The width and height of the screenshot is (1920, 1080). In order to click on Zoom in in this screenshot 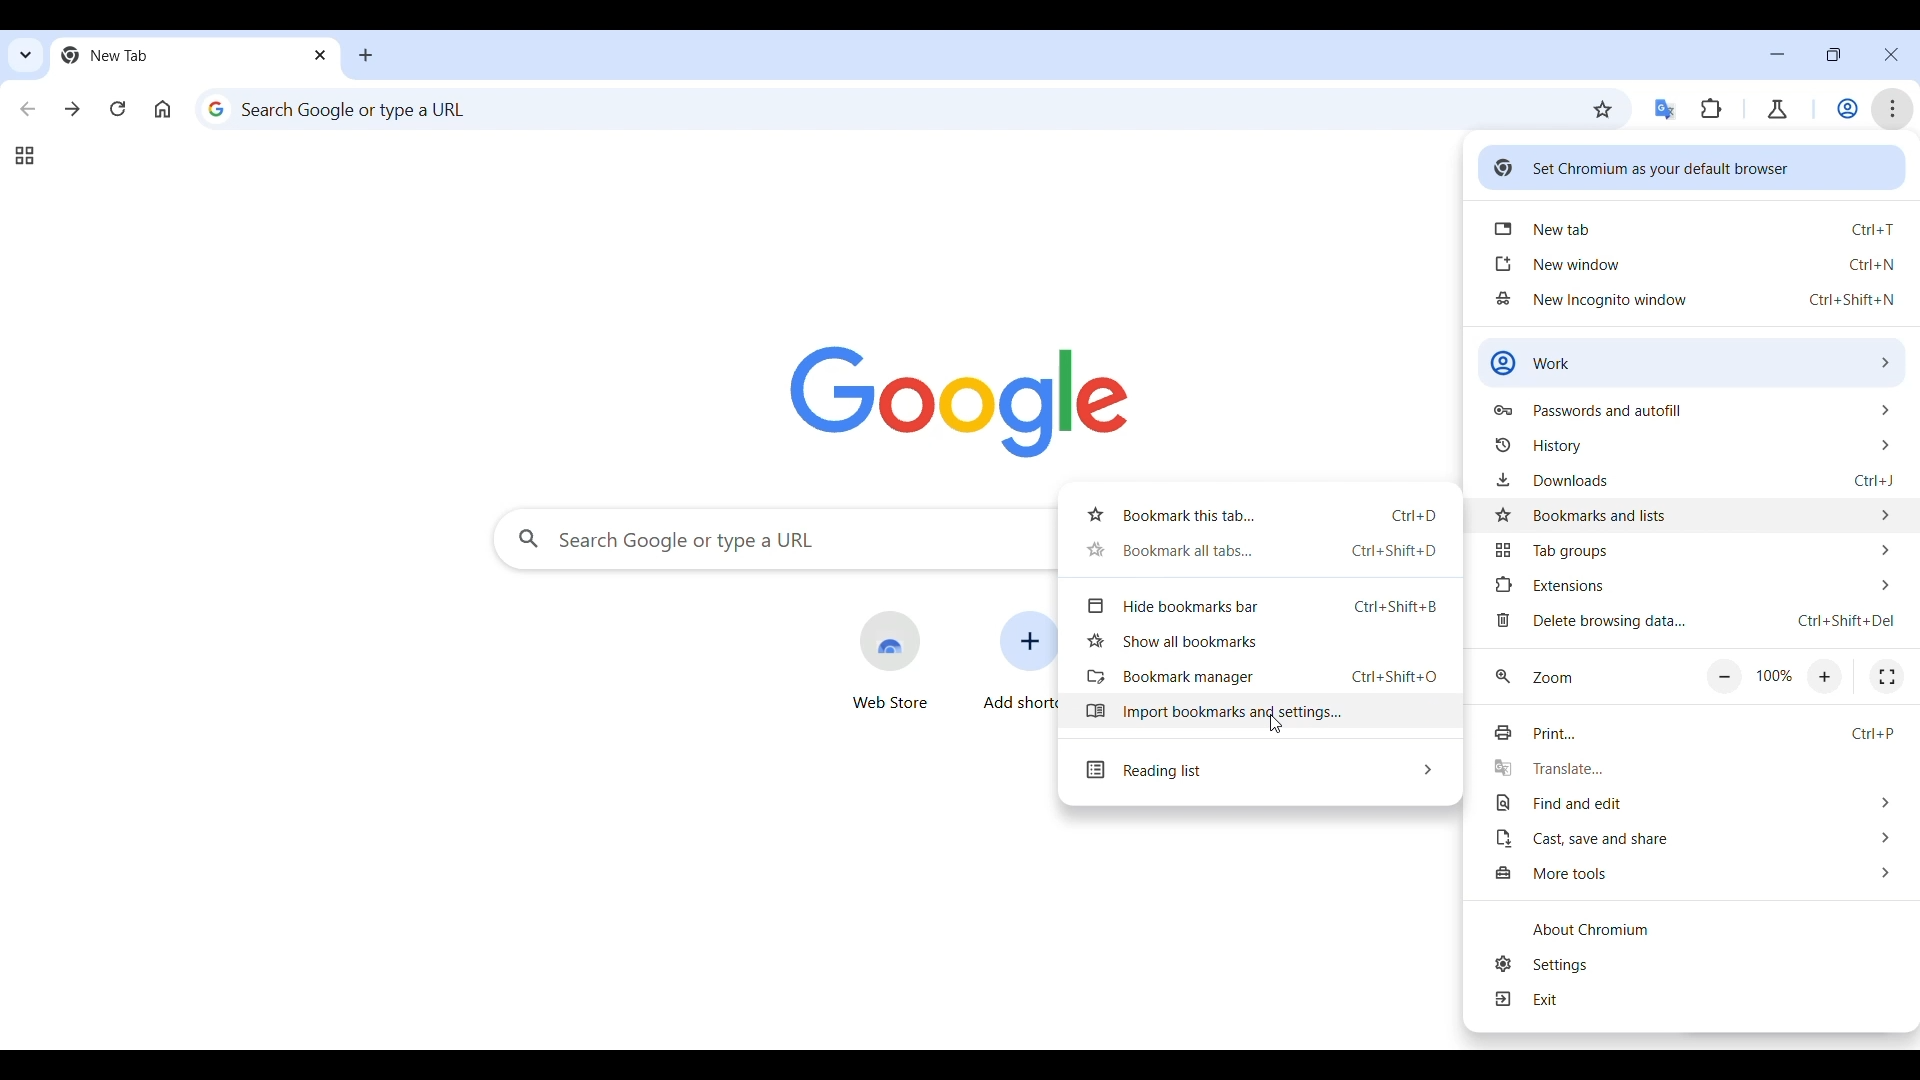, I will do `click(1825, 677)`.